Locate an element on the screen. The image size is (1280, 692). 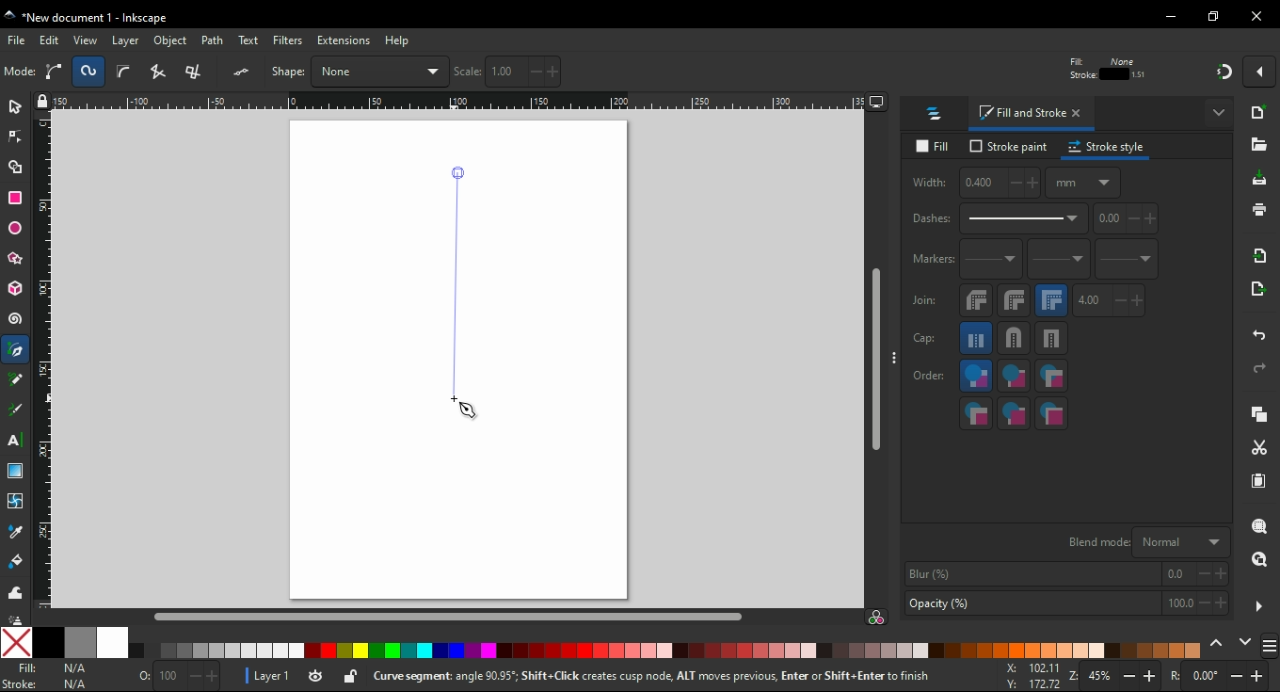
vertical coordinates is located at coordinates (643, 71).